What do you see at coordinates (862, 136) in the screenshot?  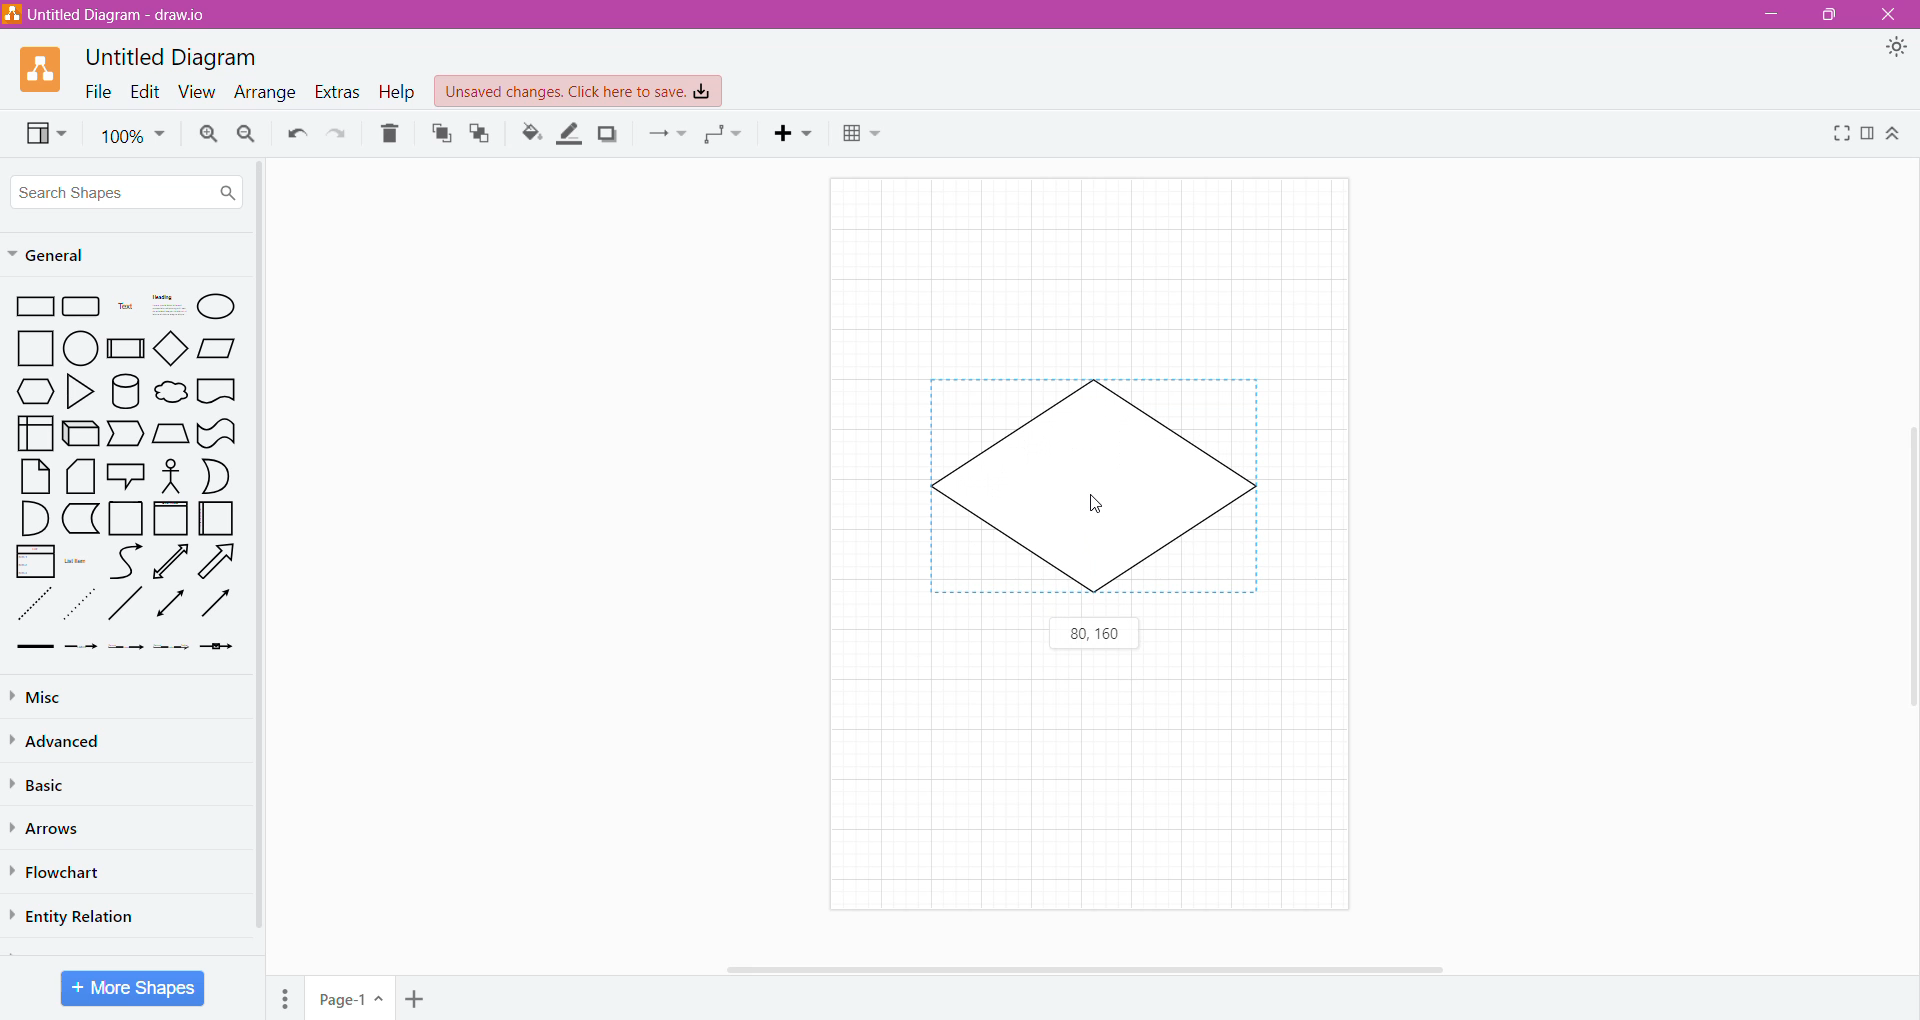 I see `Table` at bounding box center [862, 136].